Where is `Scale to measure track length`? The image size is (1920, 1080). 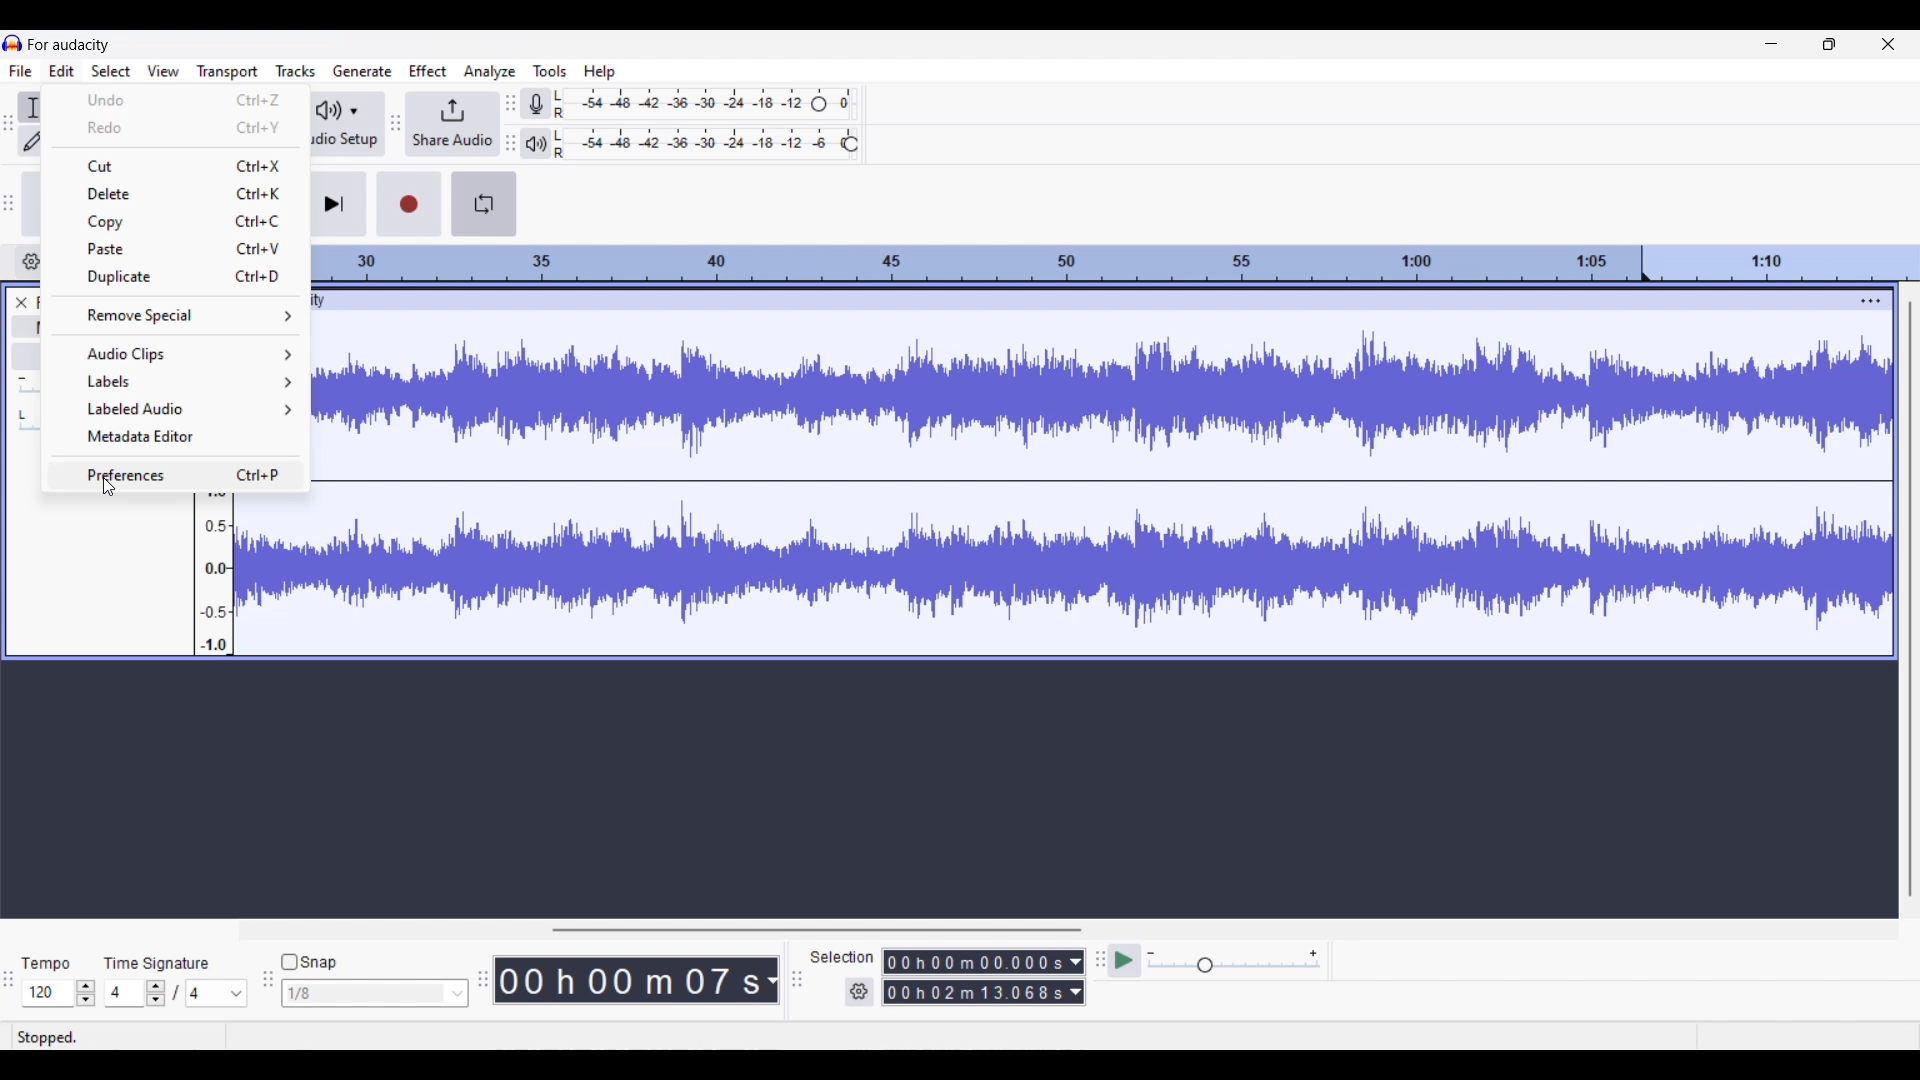 Scale to measure track length is located at coordinates (1116, 263).